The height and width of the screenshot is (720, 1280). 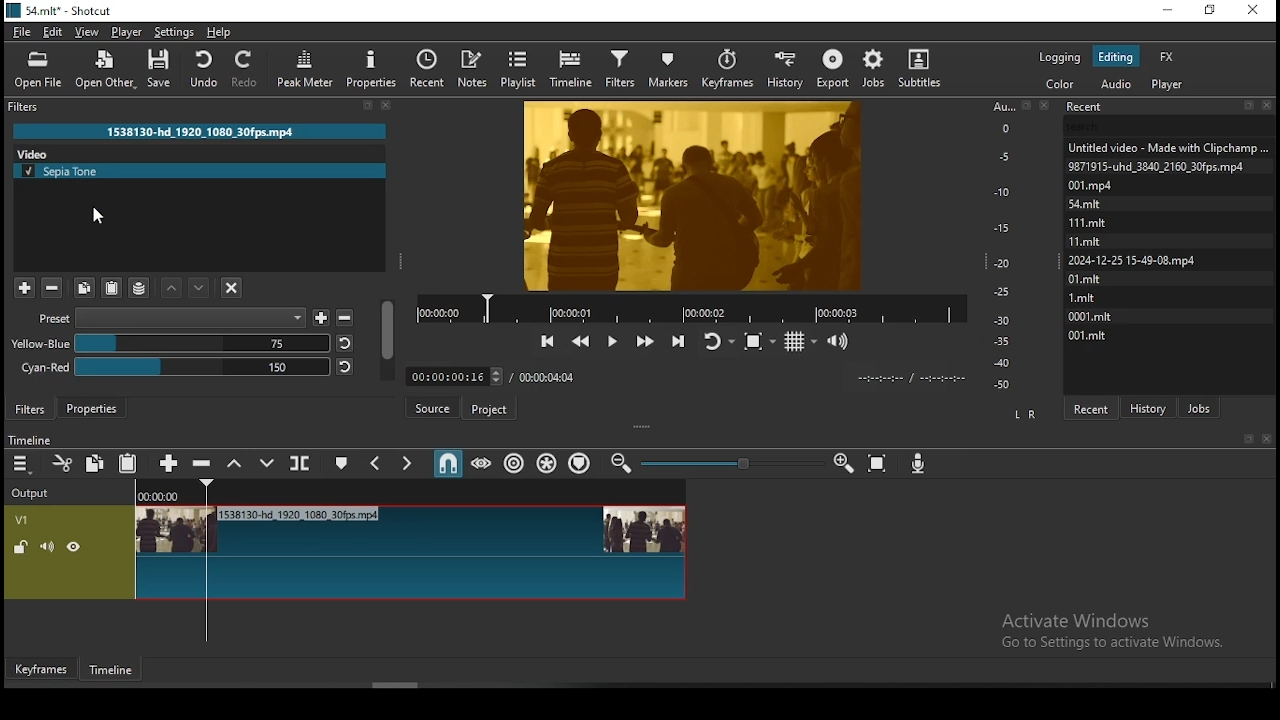 What do you see at coordinates (30, 411) in the screenshot?
I see `filters` at bounding box center [30, 411].